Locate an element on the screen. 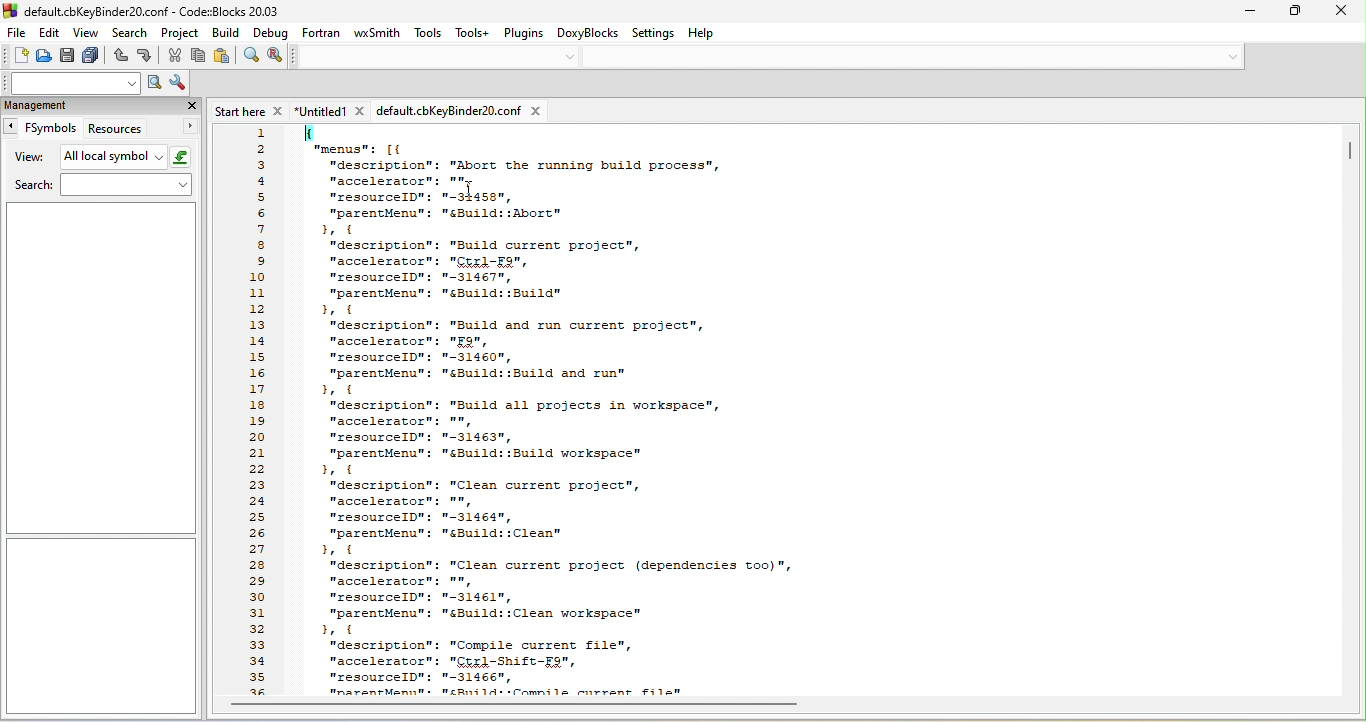 The image size is (1366, 722). debug is located at coordinates (272, 32).